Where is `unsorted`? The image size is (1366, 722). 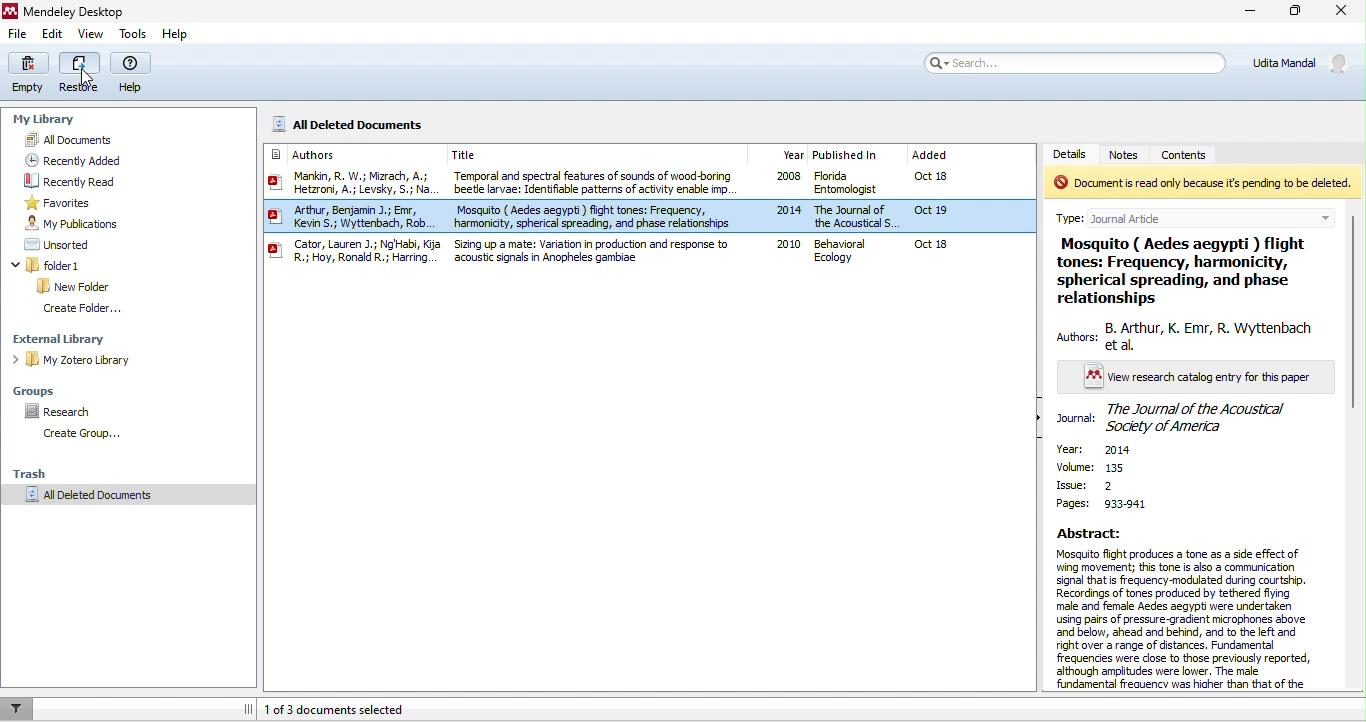
unsorted is located at coordinates (52, 244).